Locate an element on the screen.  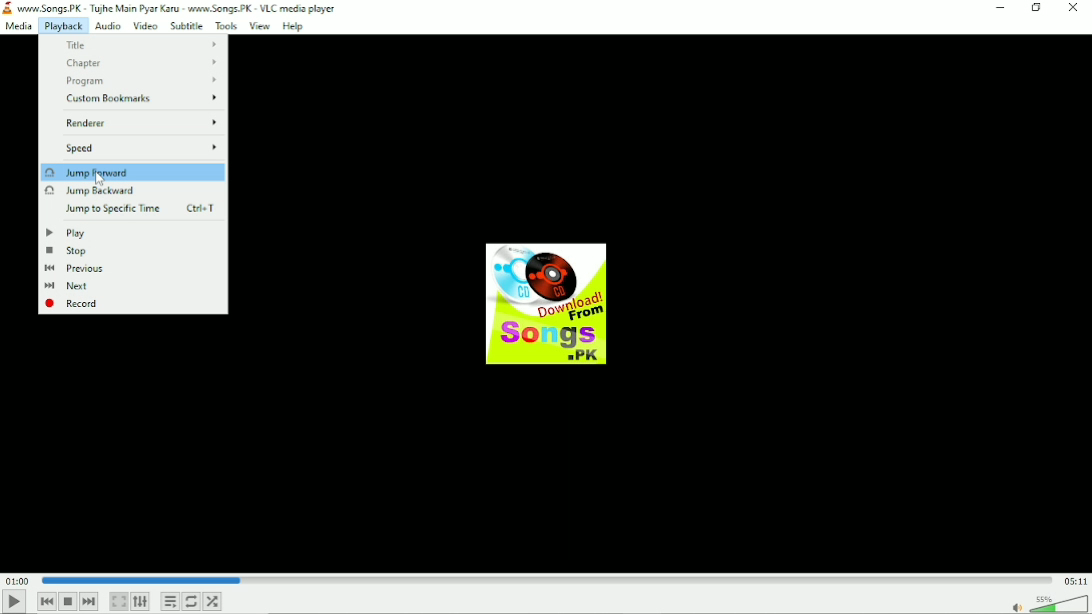
Toggle between loop all, loop one and no loop is located at coordinates (192, 602).